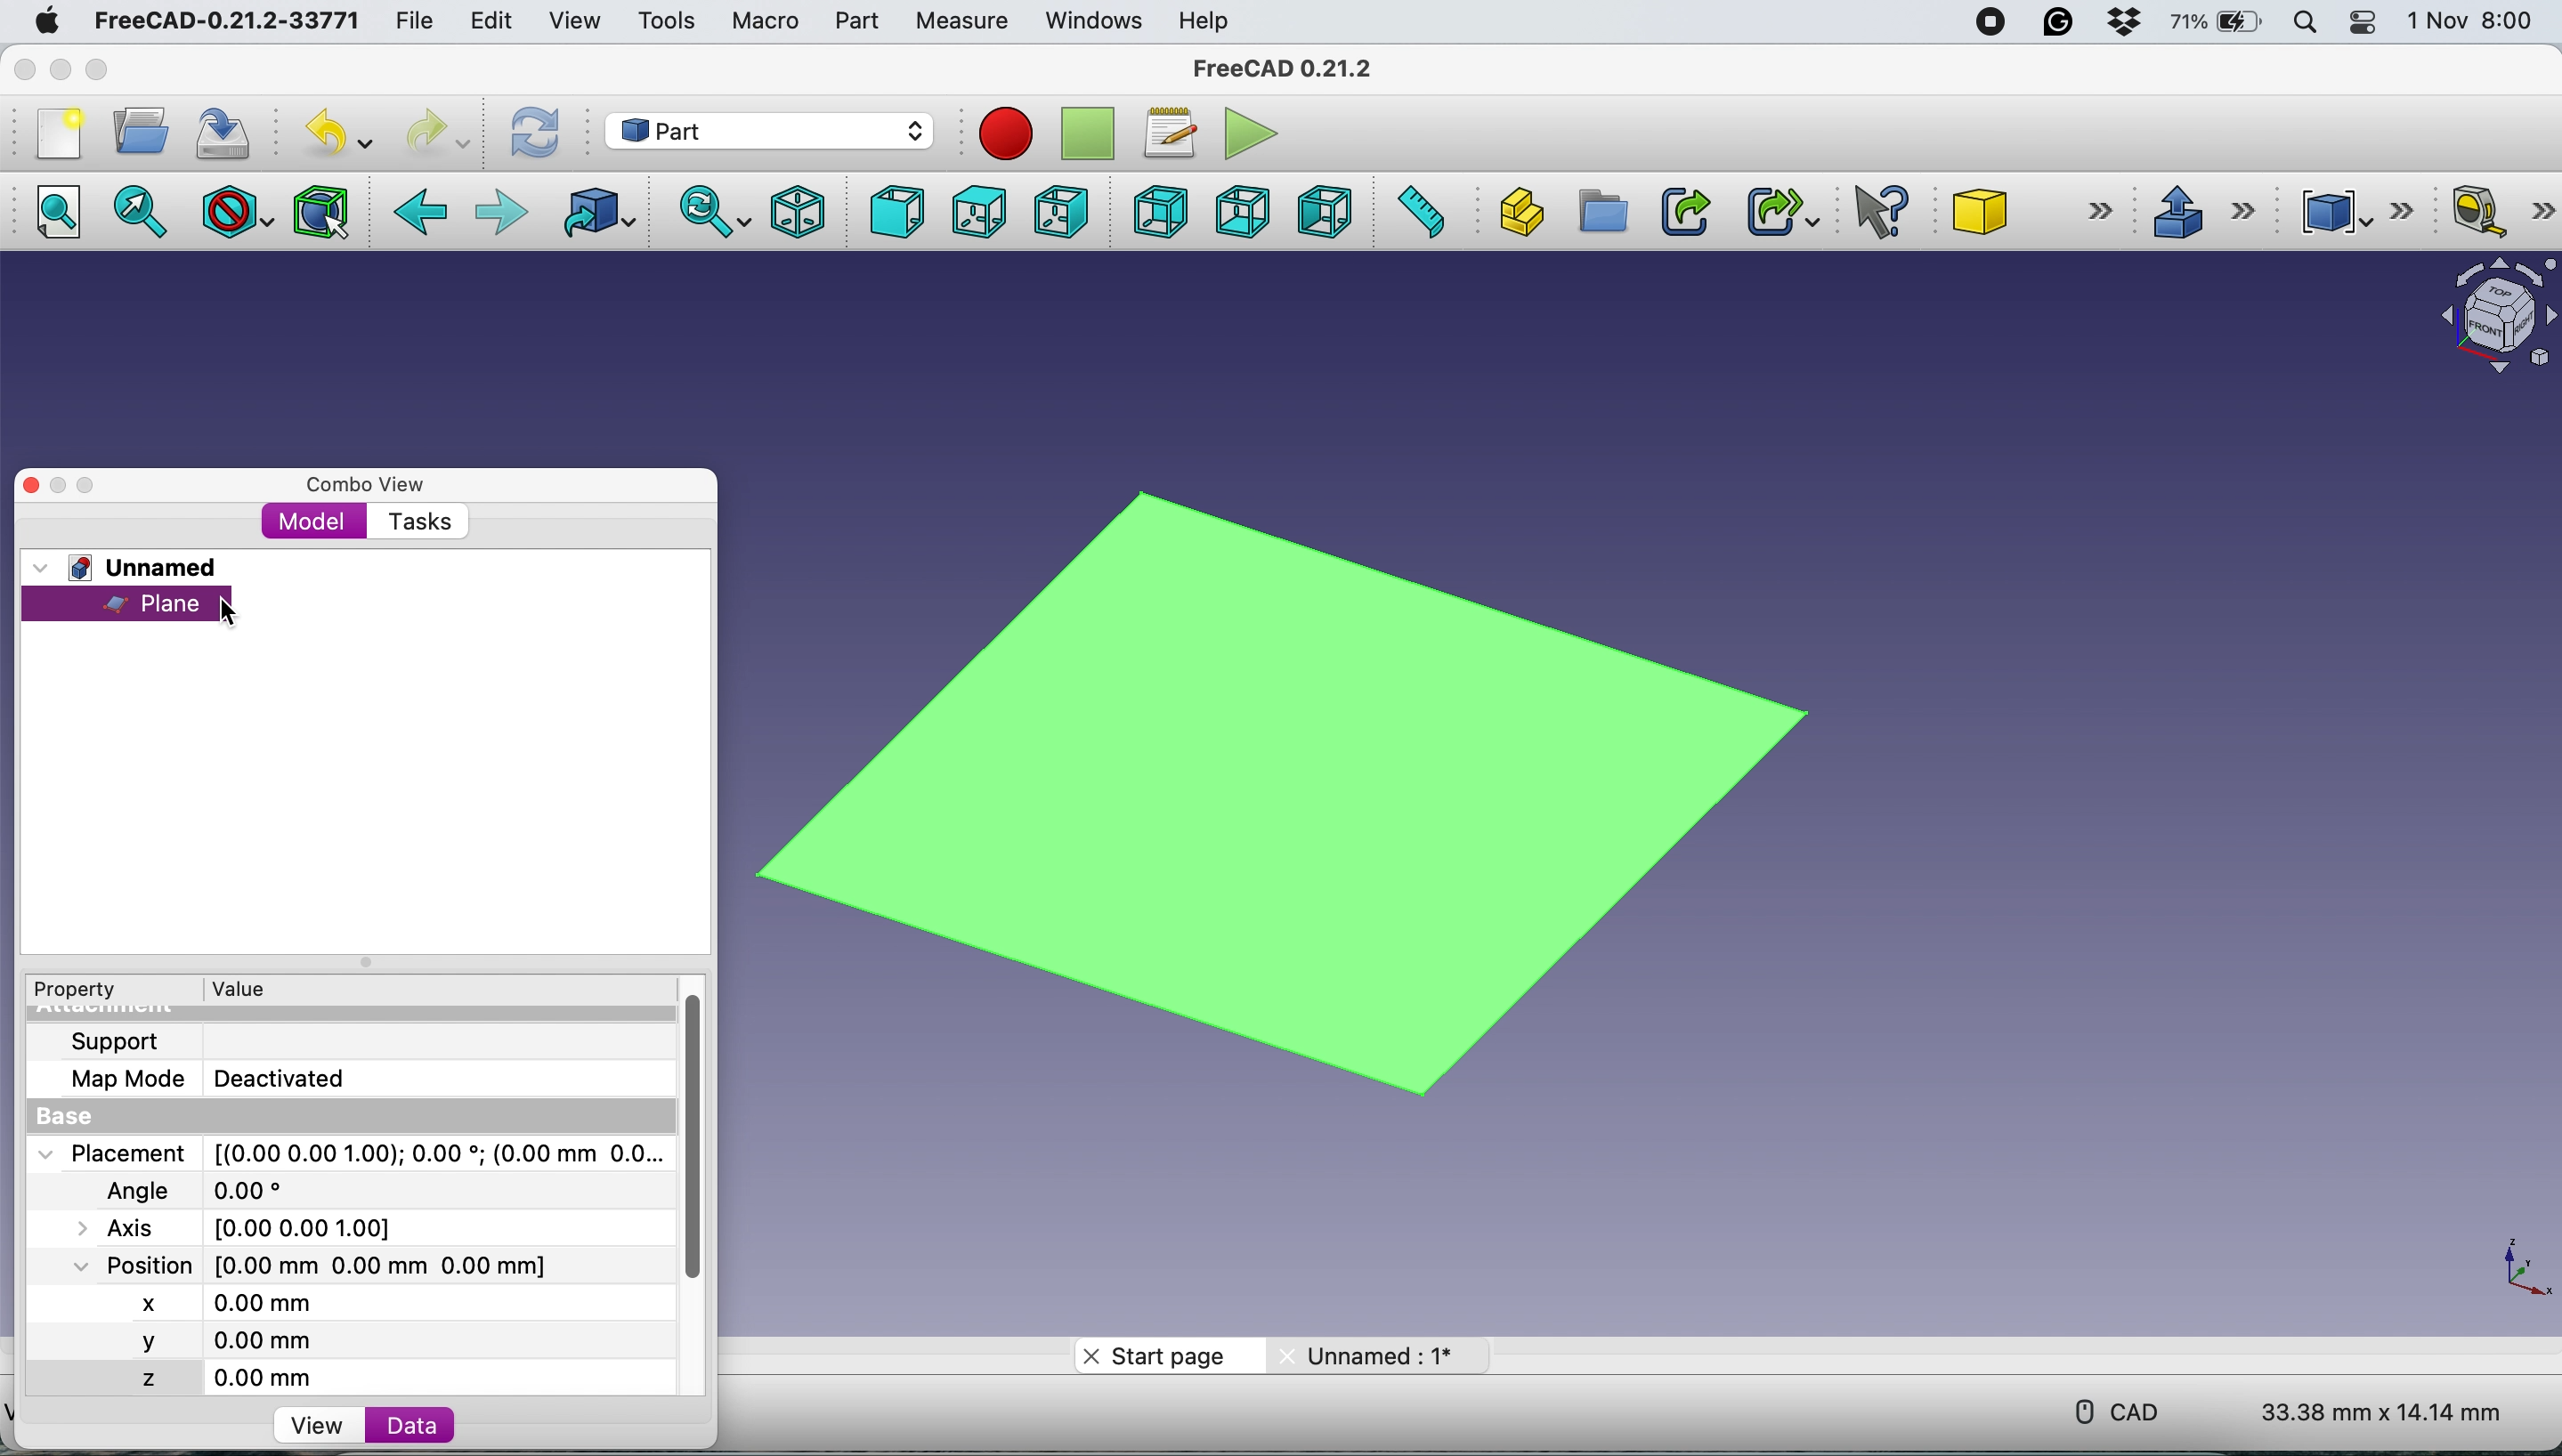  What do you see at coordinates (1006, 136) in the screenshot?
I see `recording macros` at bounding box center [1006, 136].